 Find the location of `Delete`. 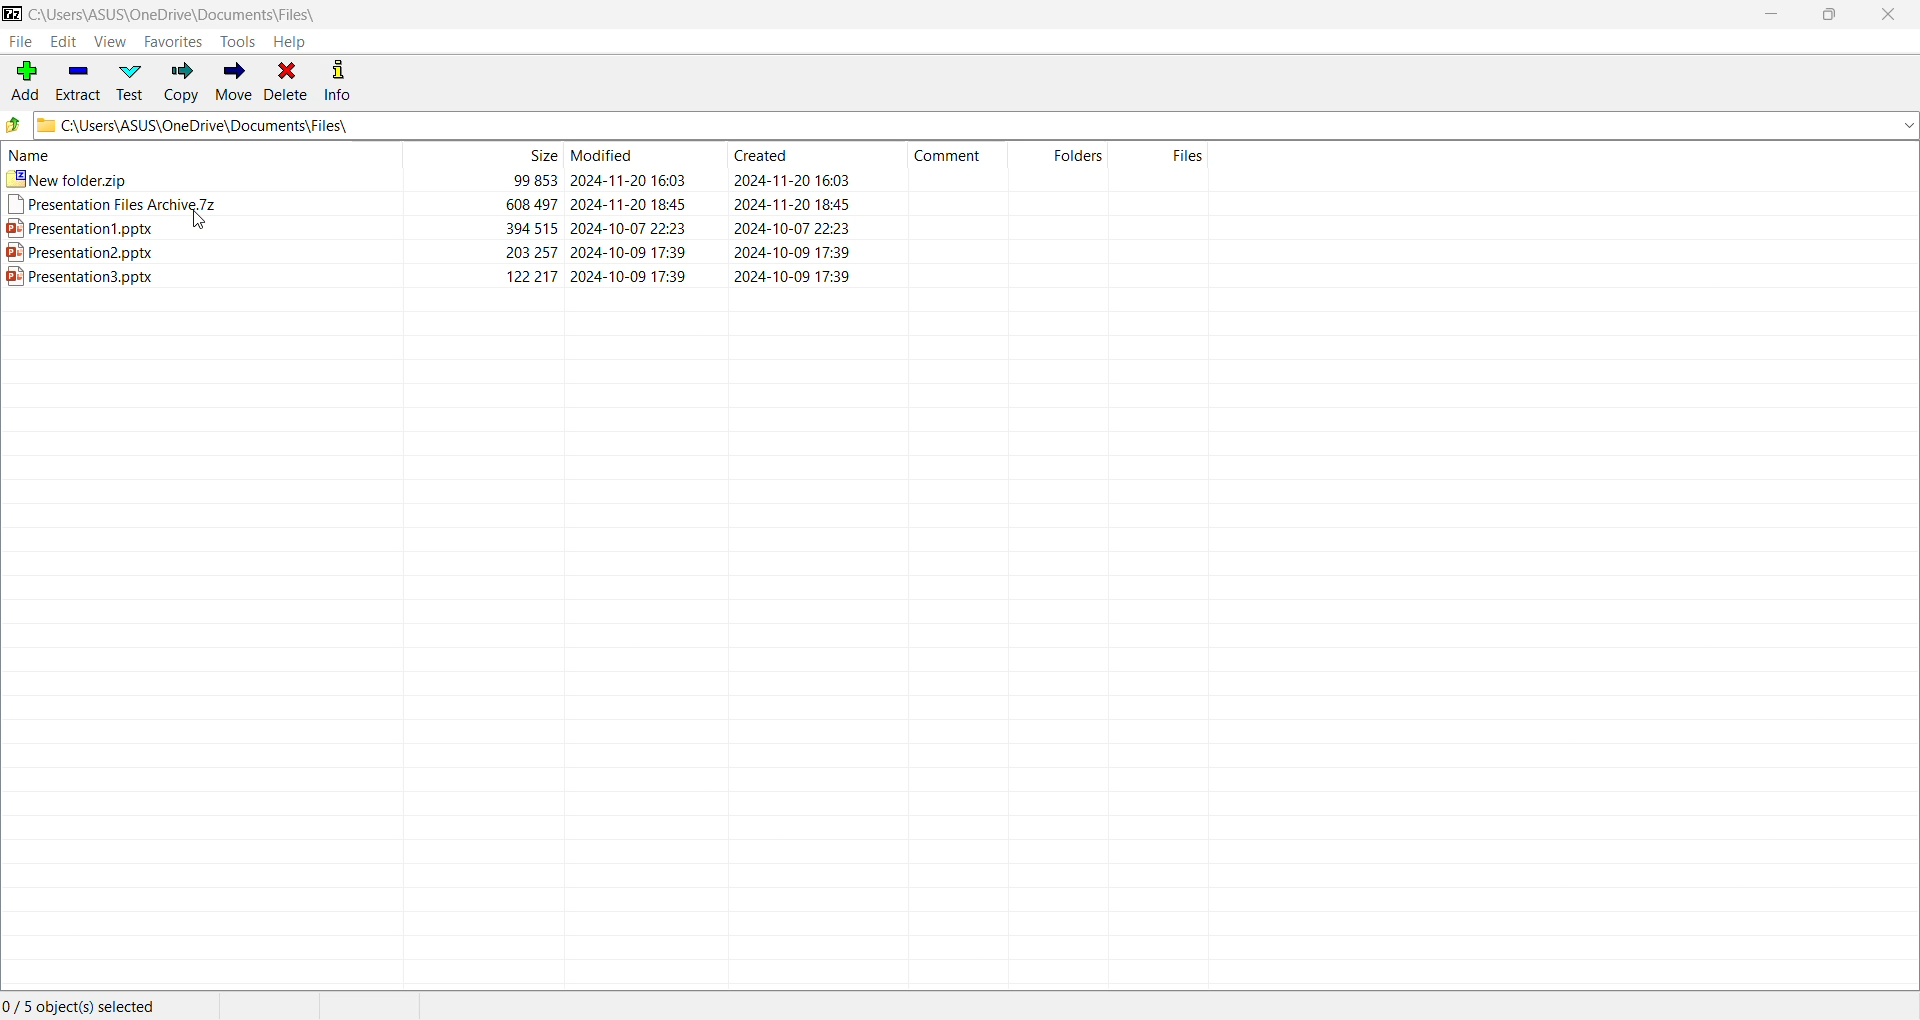

Delete is located at coordinates (286, 82).